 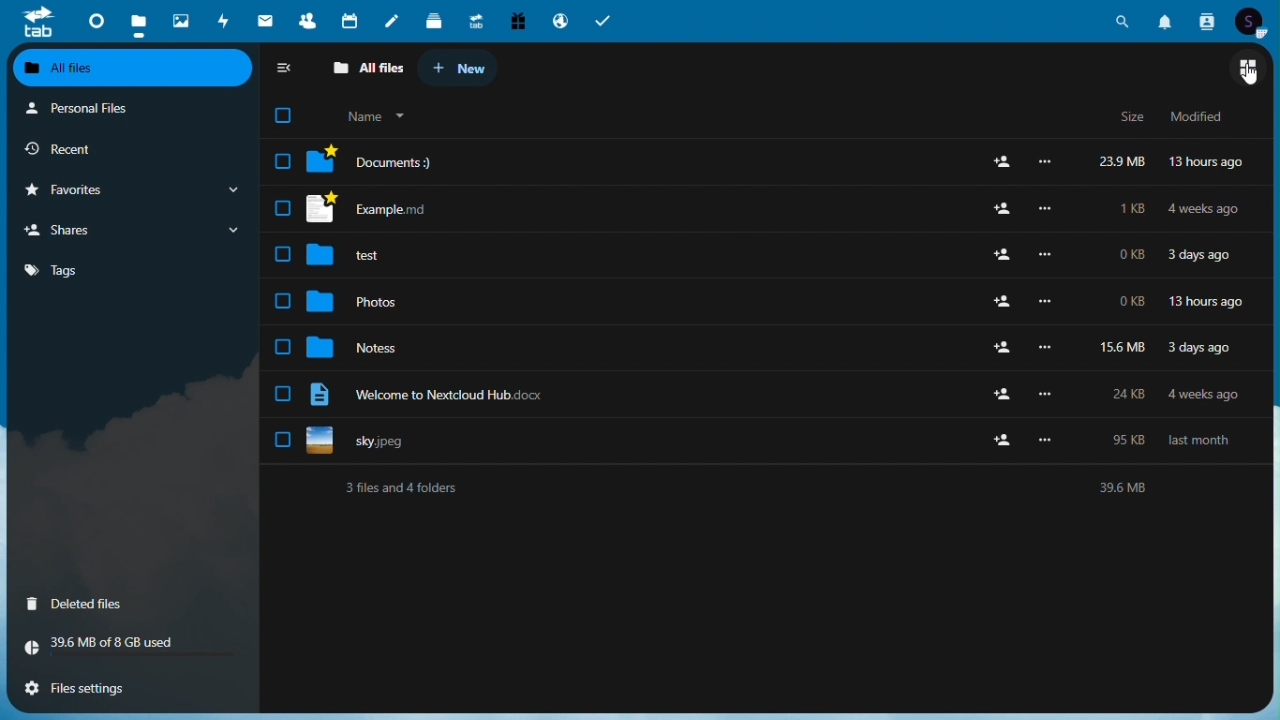 I want to click on notes, so click(x=391, y=20).